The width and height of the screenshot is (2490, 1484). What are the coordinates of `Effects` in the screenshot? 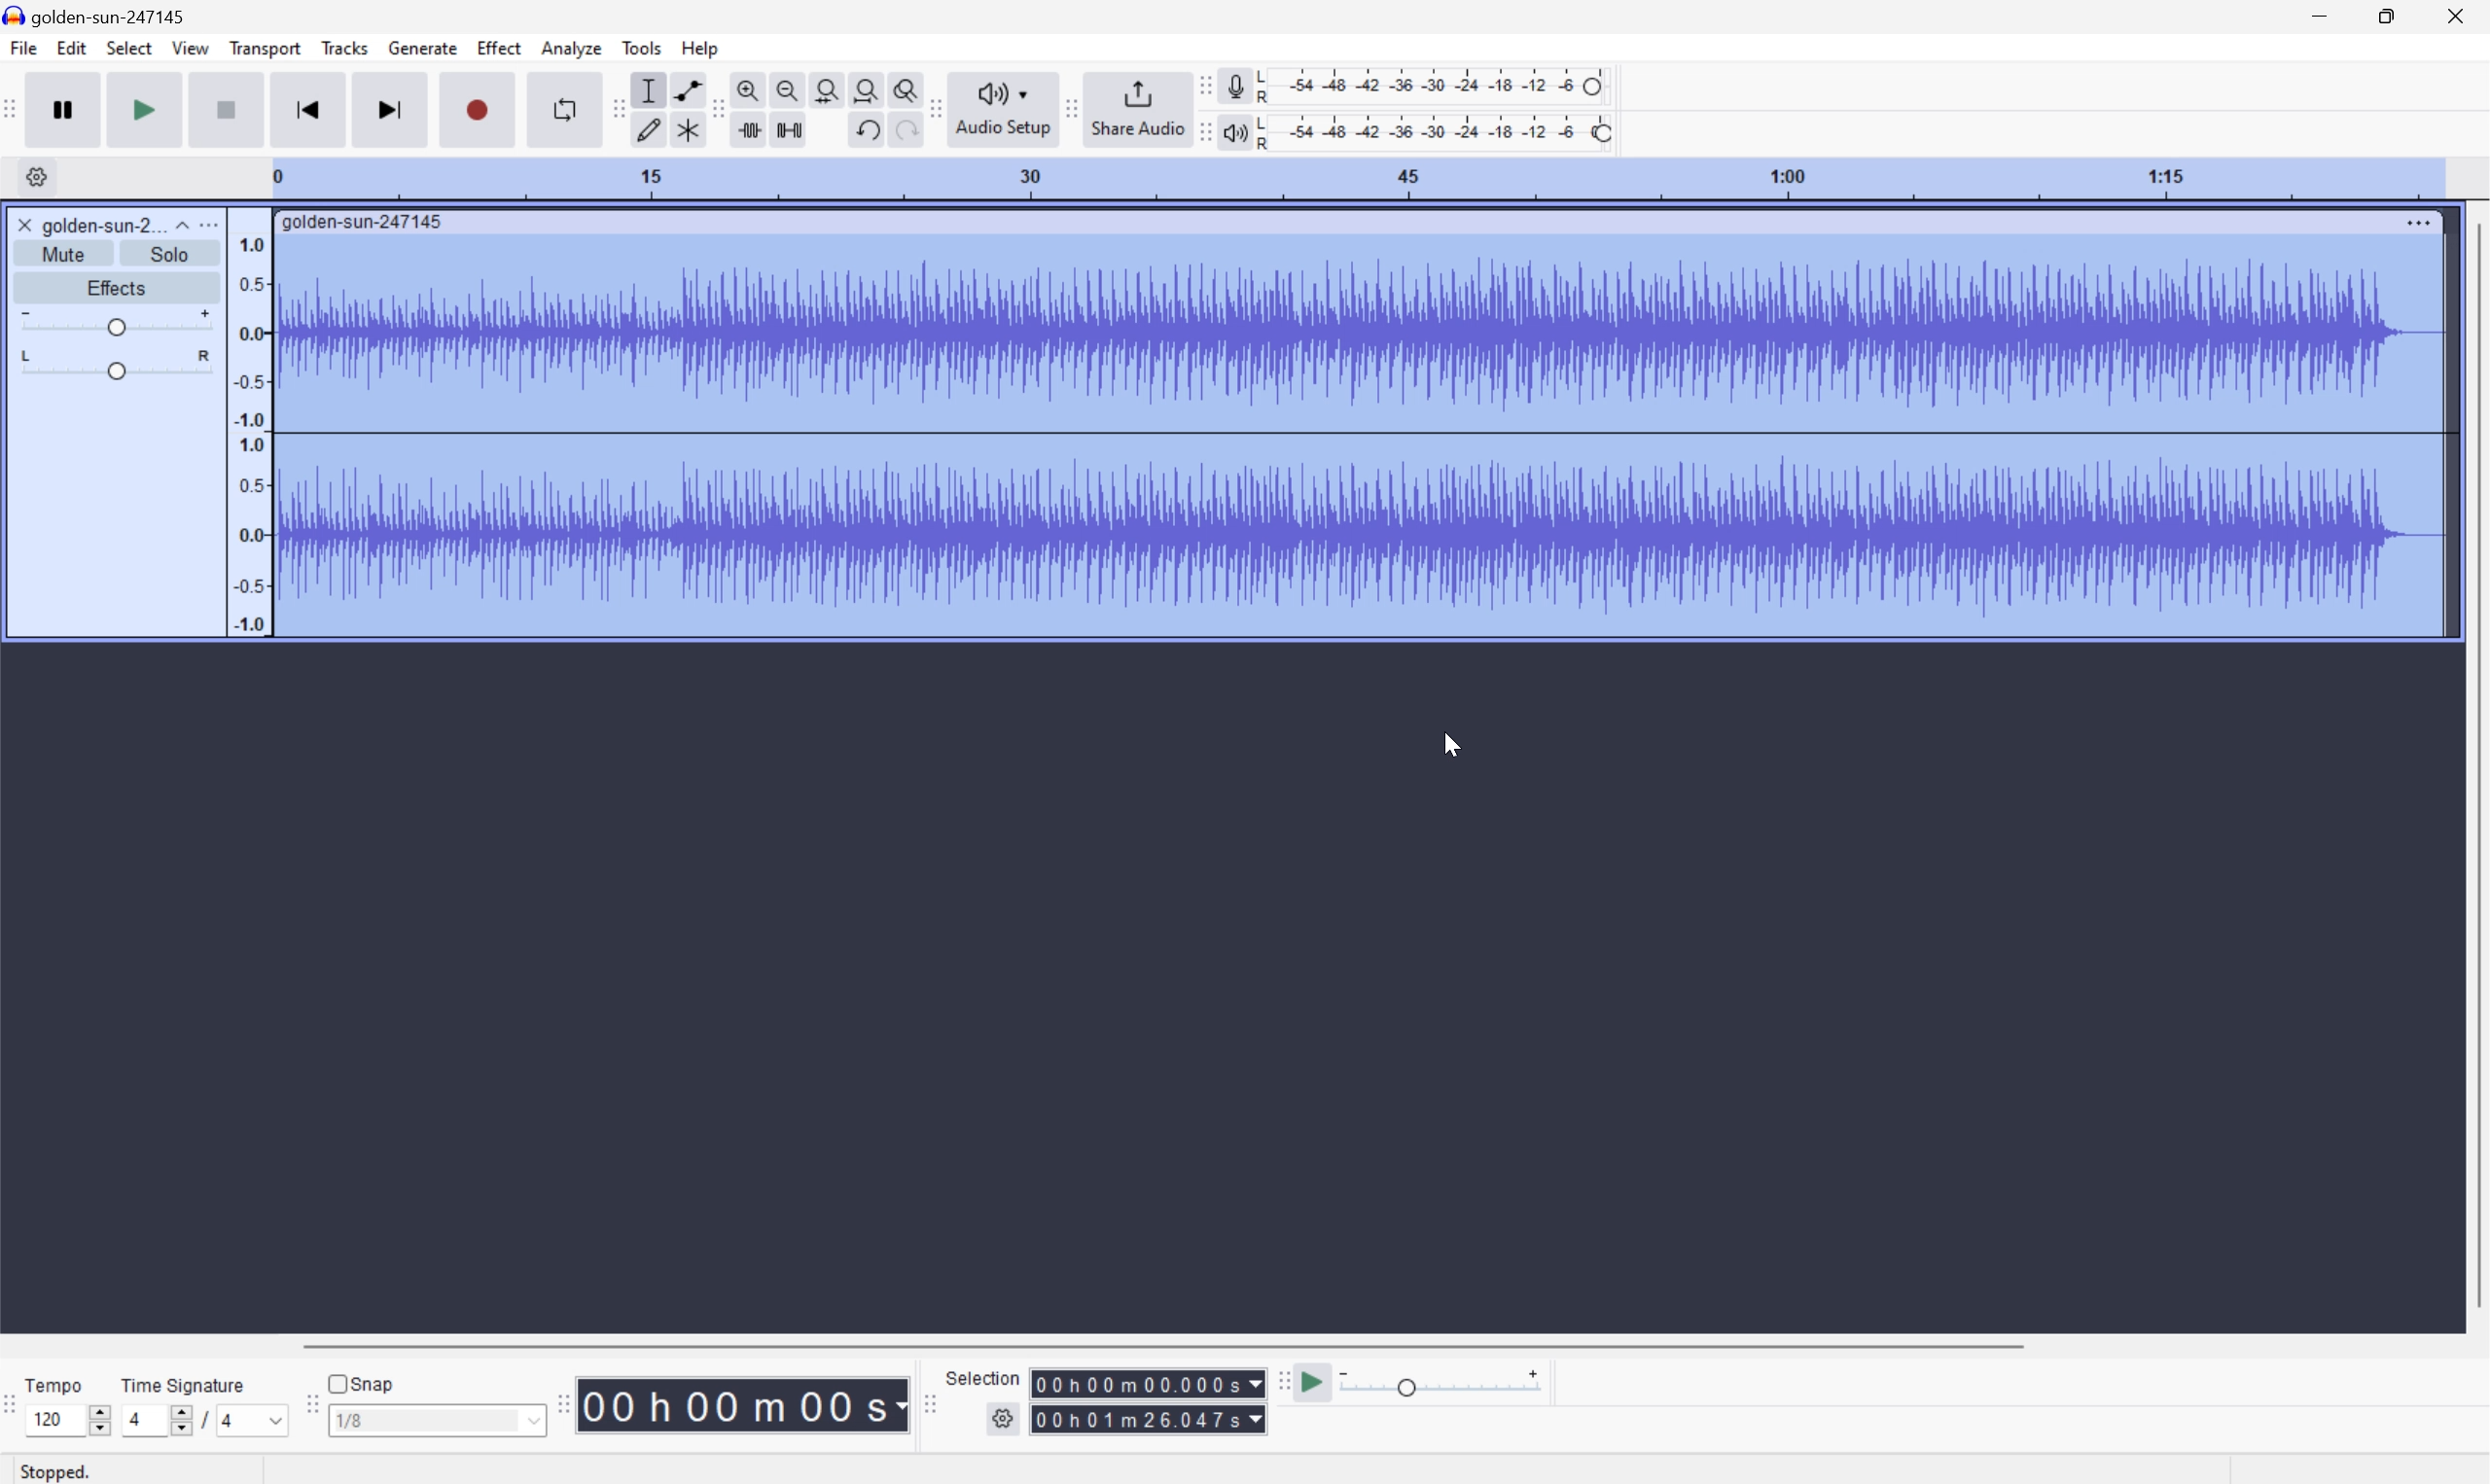 It's located at (118, 288).